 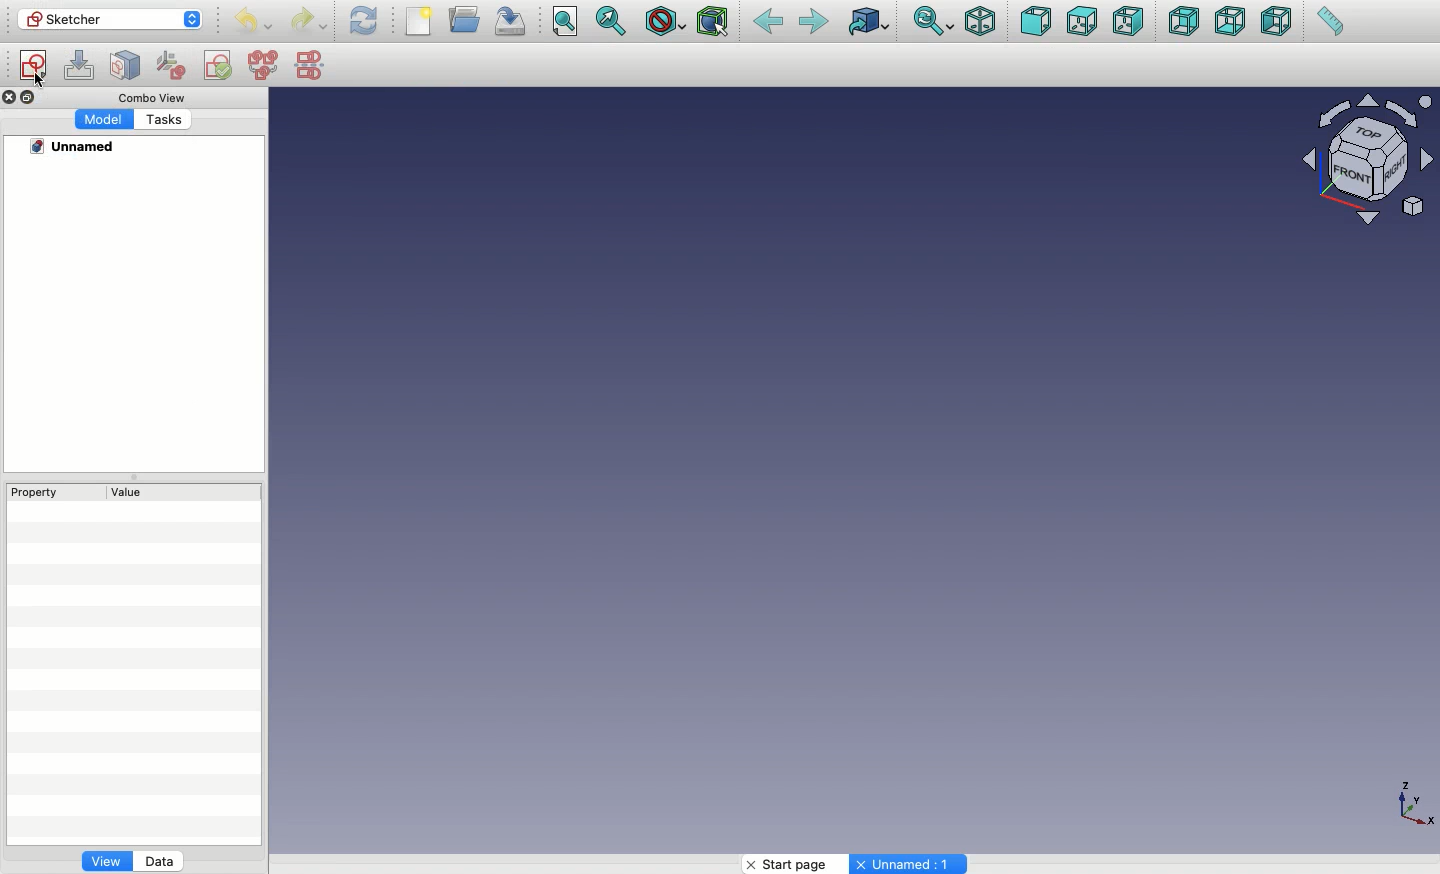 What do you see at coordinates (82, 66) in the screenshot?
I see `Edit sketch` at bounding box center [82, 66].